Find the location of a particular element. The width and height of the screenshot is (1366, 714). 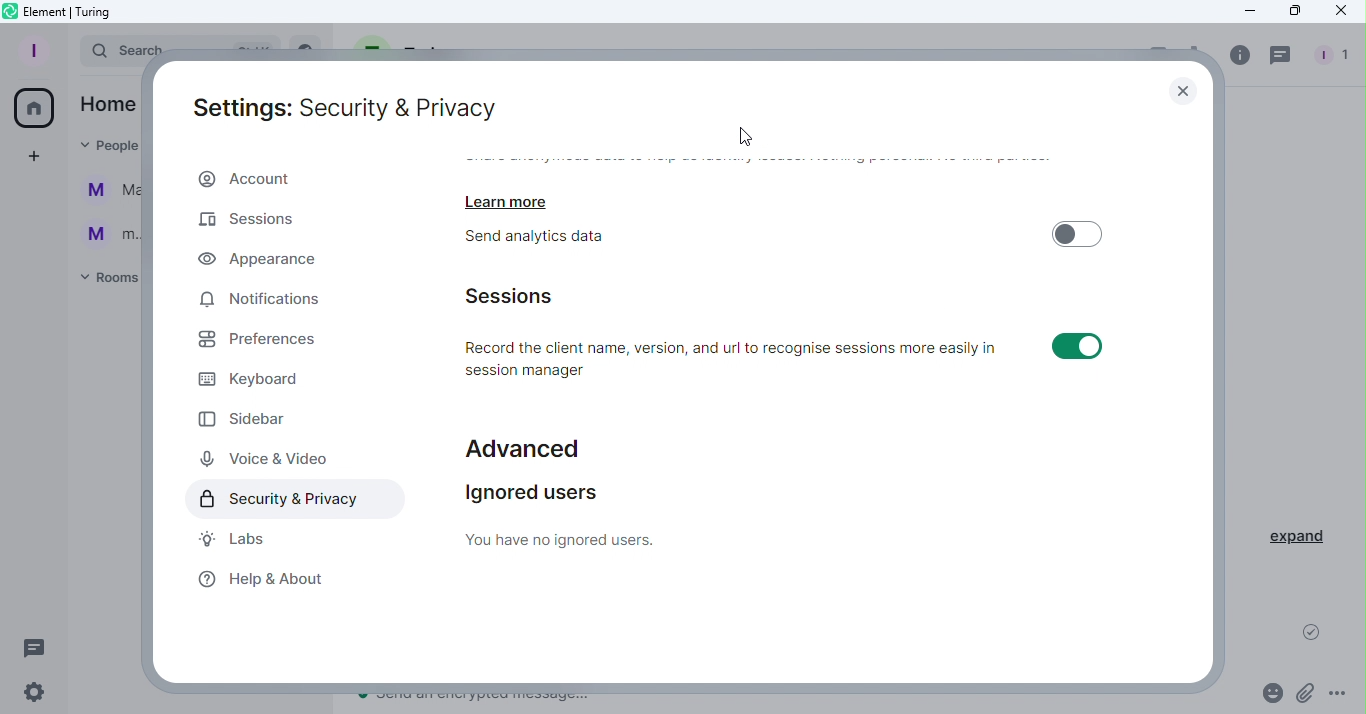

Send analytics data is located at coordinates (555, 240).